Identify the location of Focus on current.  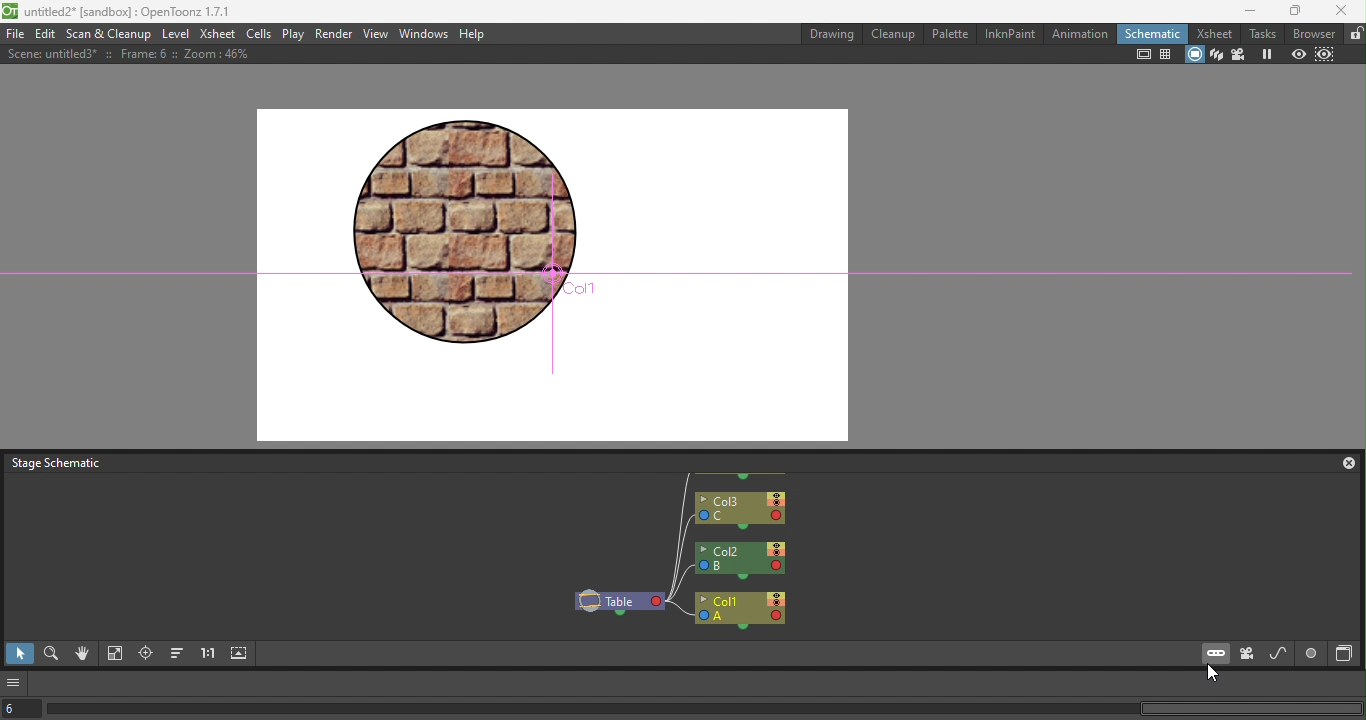
(145, 655).